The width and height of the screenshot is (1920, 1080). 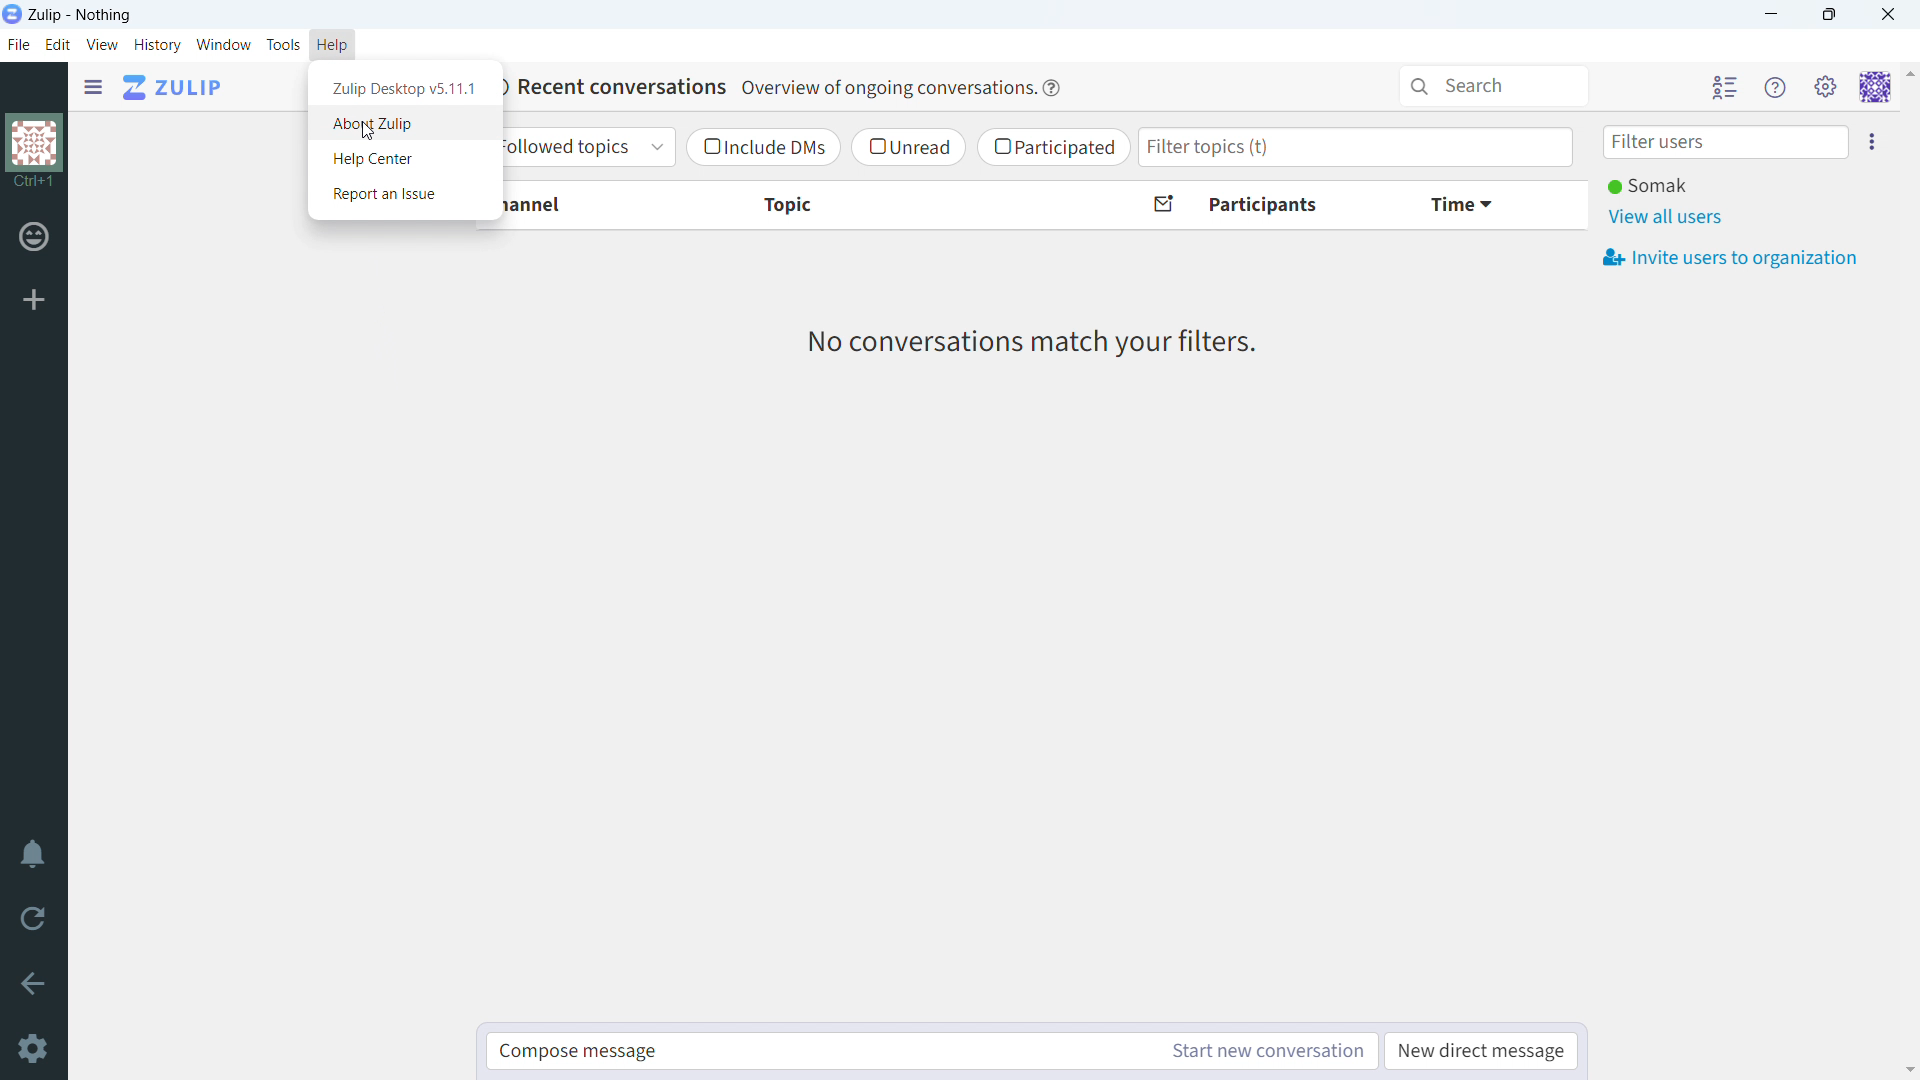 What do you see at coordinates (172, 87) in the screenshot?
I see `ZULIP` at bounding box center [172, 87].